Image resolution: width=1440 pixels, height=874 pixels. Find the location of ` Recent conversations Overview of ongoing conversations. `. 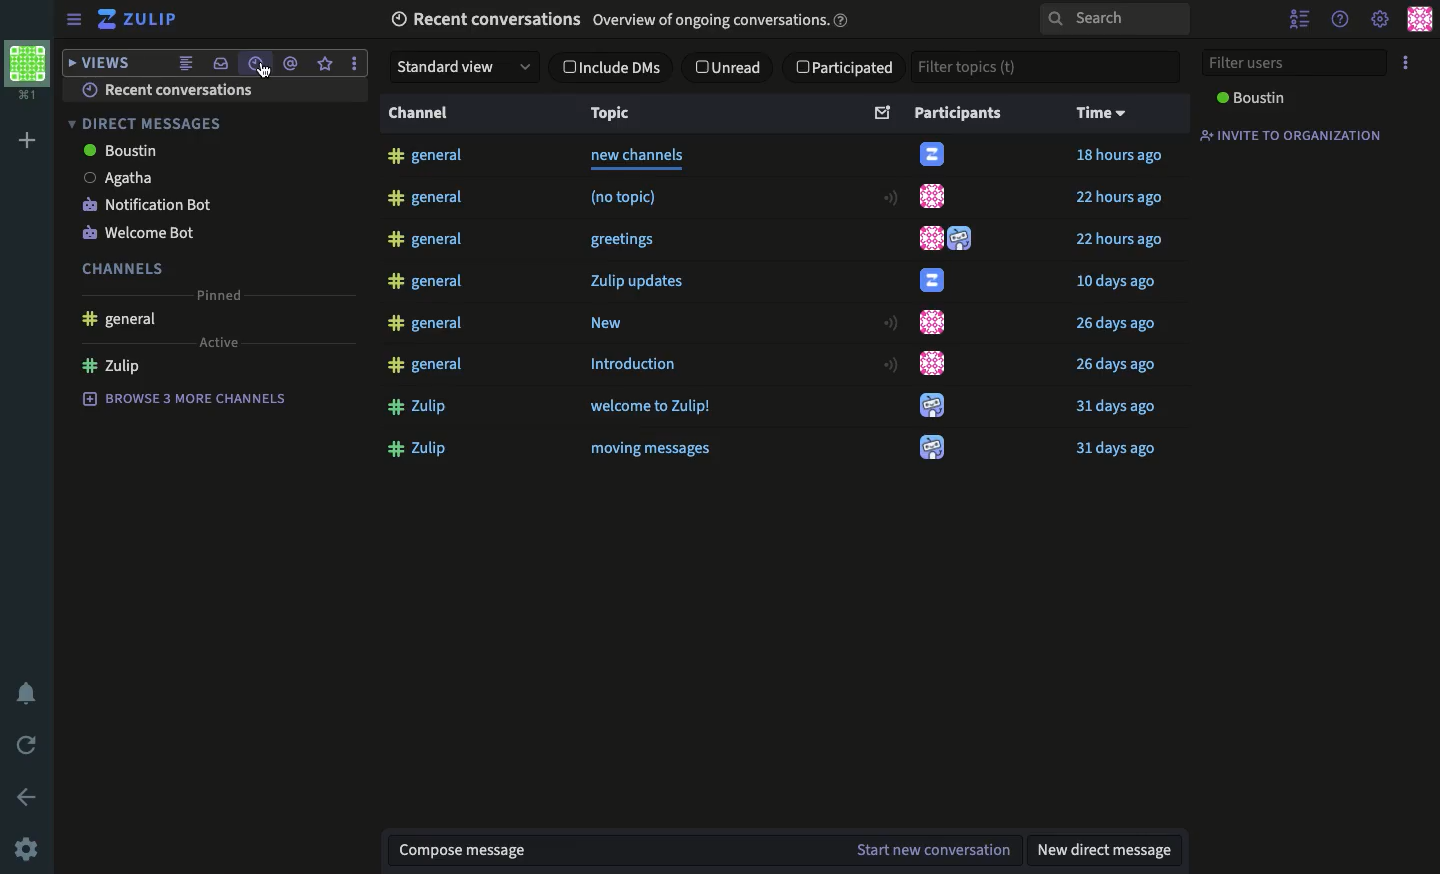

 Recent conversations Overview of ongoing conversations.  is located at coordinates (616, 20).